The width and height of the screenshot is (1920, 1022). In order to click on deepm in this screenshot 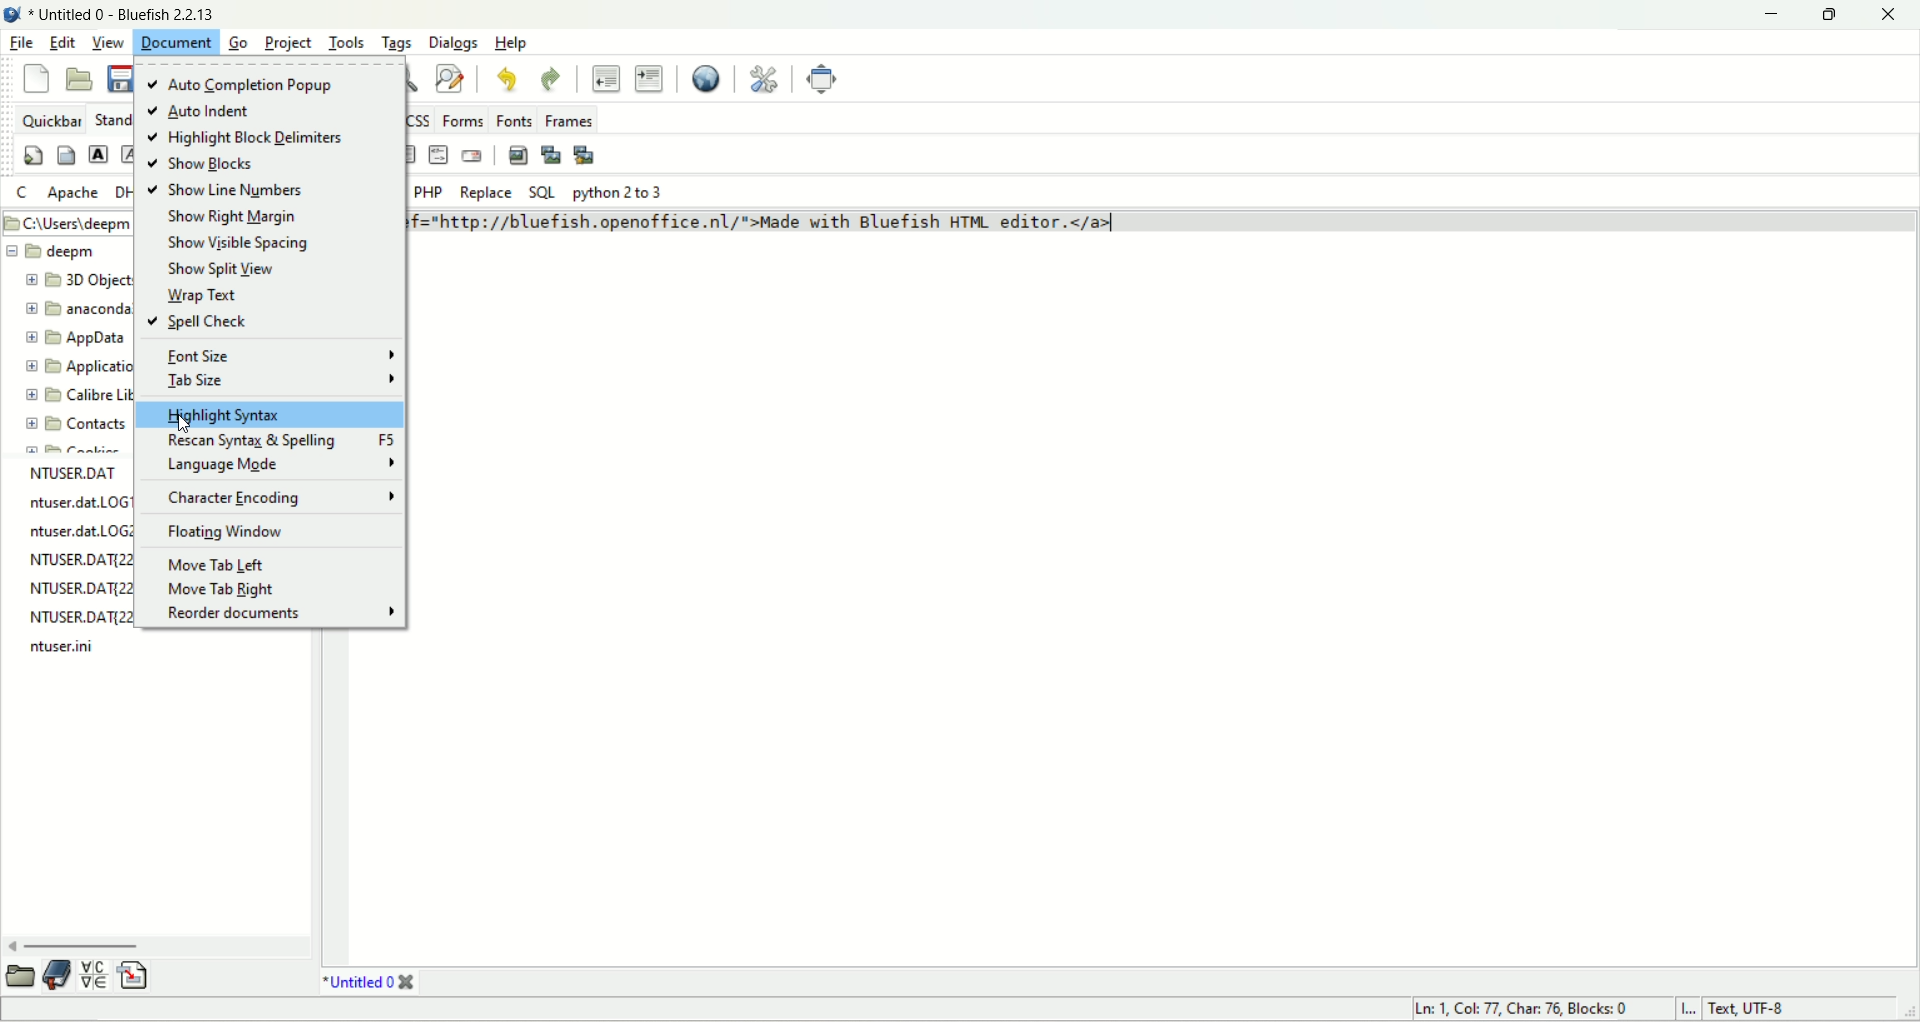, I will do `click(52, 251)`.